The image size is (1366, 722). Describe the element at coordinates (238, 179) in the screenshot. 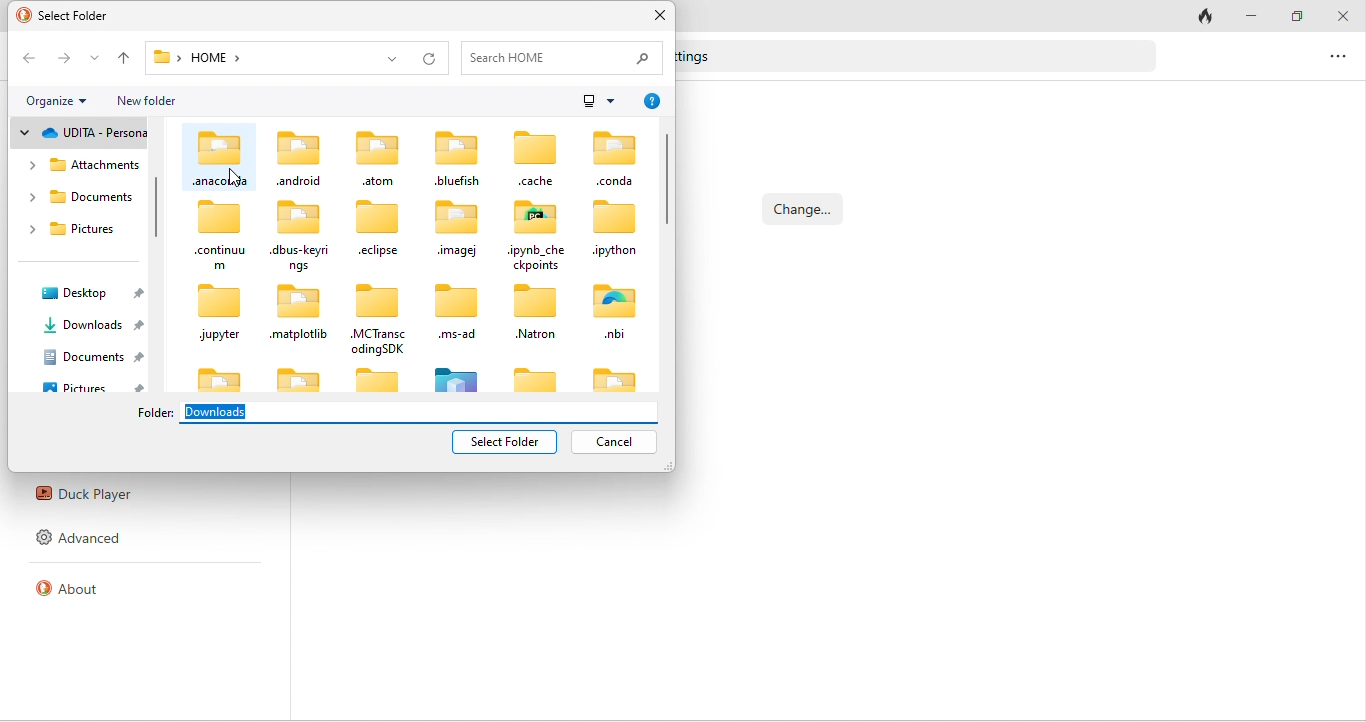

I see `cursor movement` at that location.